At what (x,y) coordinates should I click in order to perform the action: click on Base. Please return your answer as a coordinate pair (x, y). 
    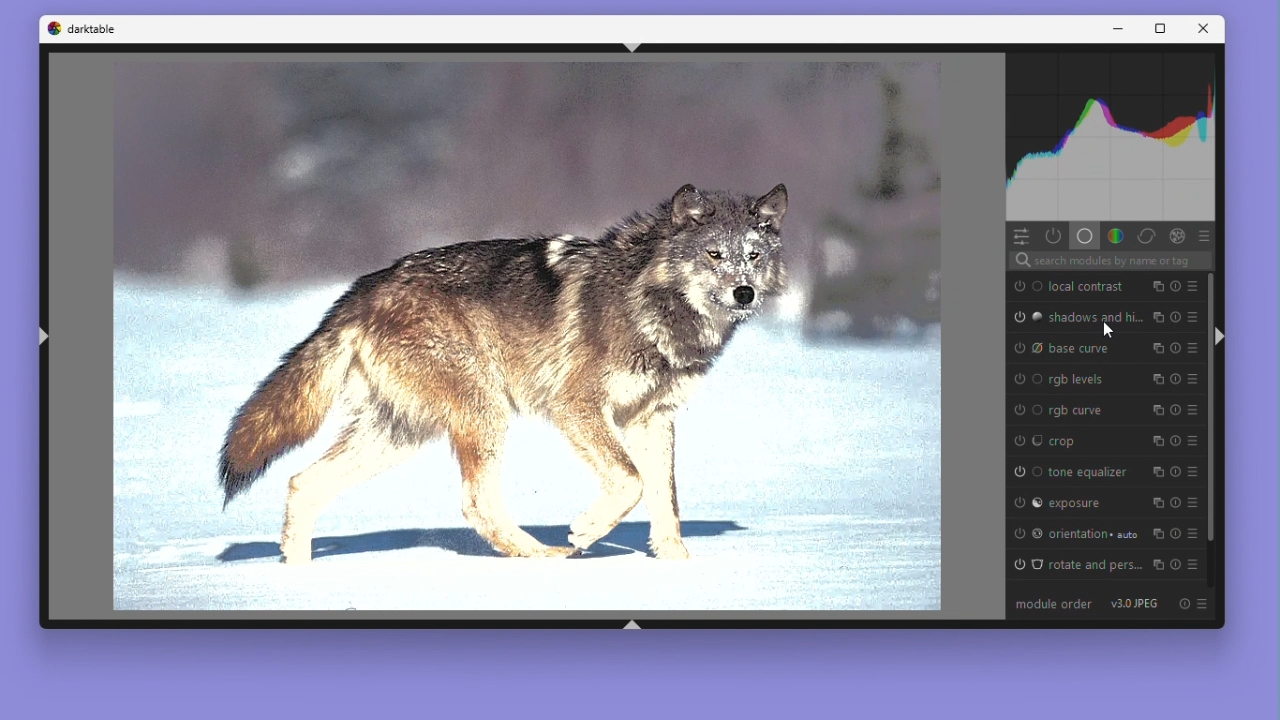
    Looking at the image, I should click on (1084, 236).